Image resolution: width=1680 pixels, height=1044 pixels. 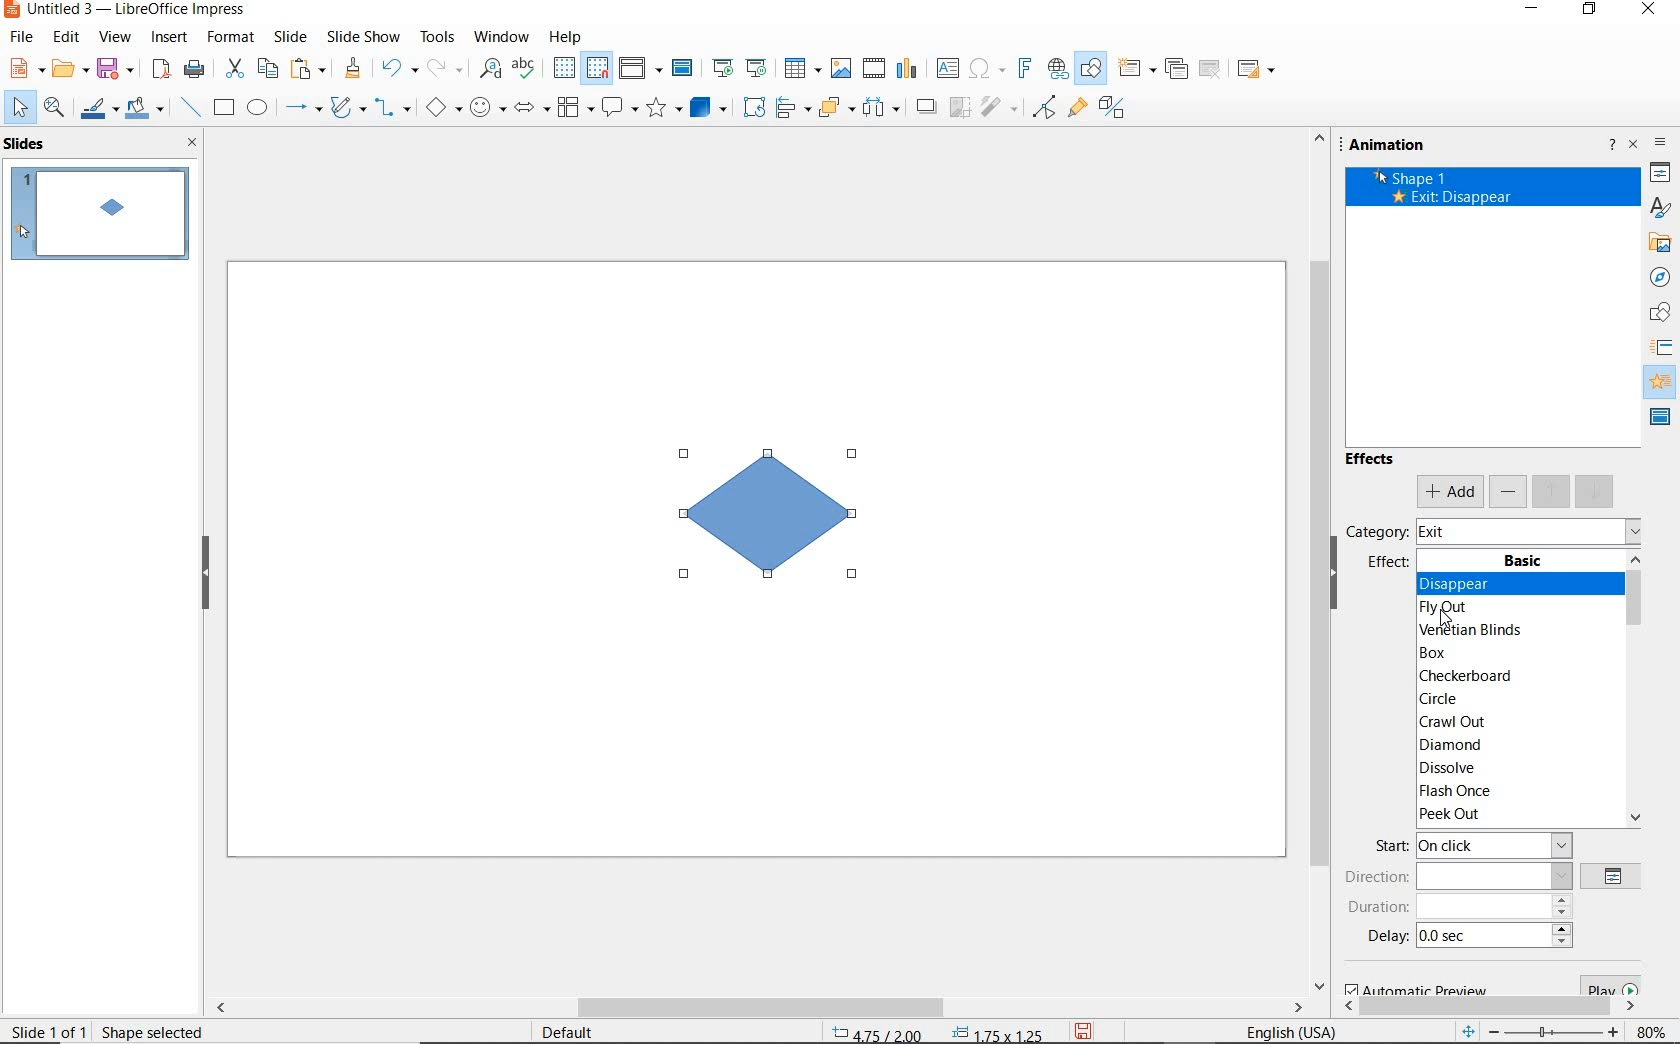 What do you see at coordinates (1058, 72) in the screenshot?
I see `insert hyperlink` at bounding box center [1058, 72].